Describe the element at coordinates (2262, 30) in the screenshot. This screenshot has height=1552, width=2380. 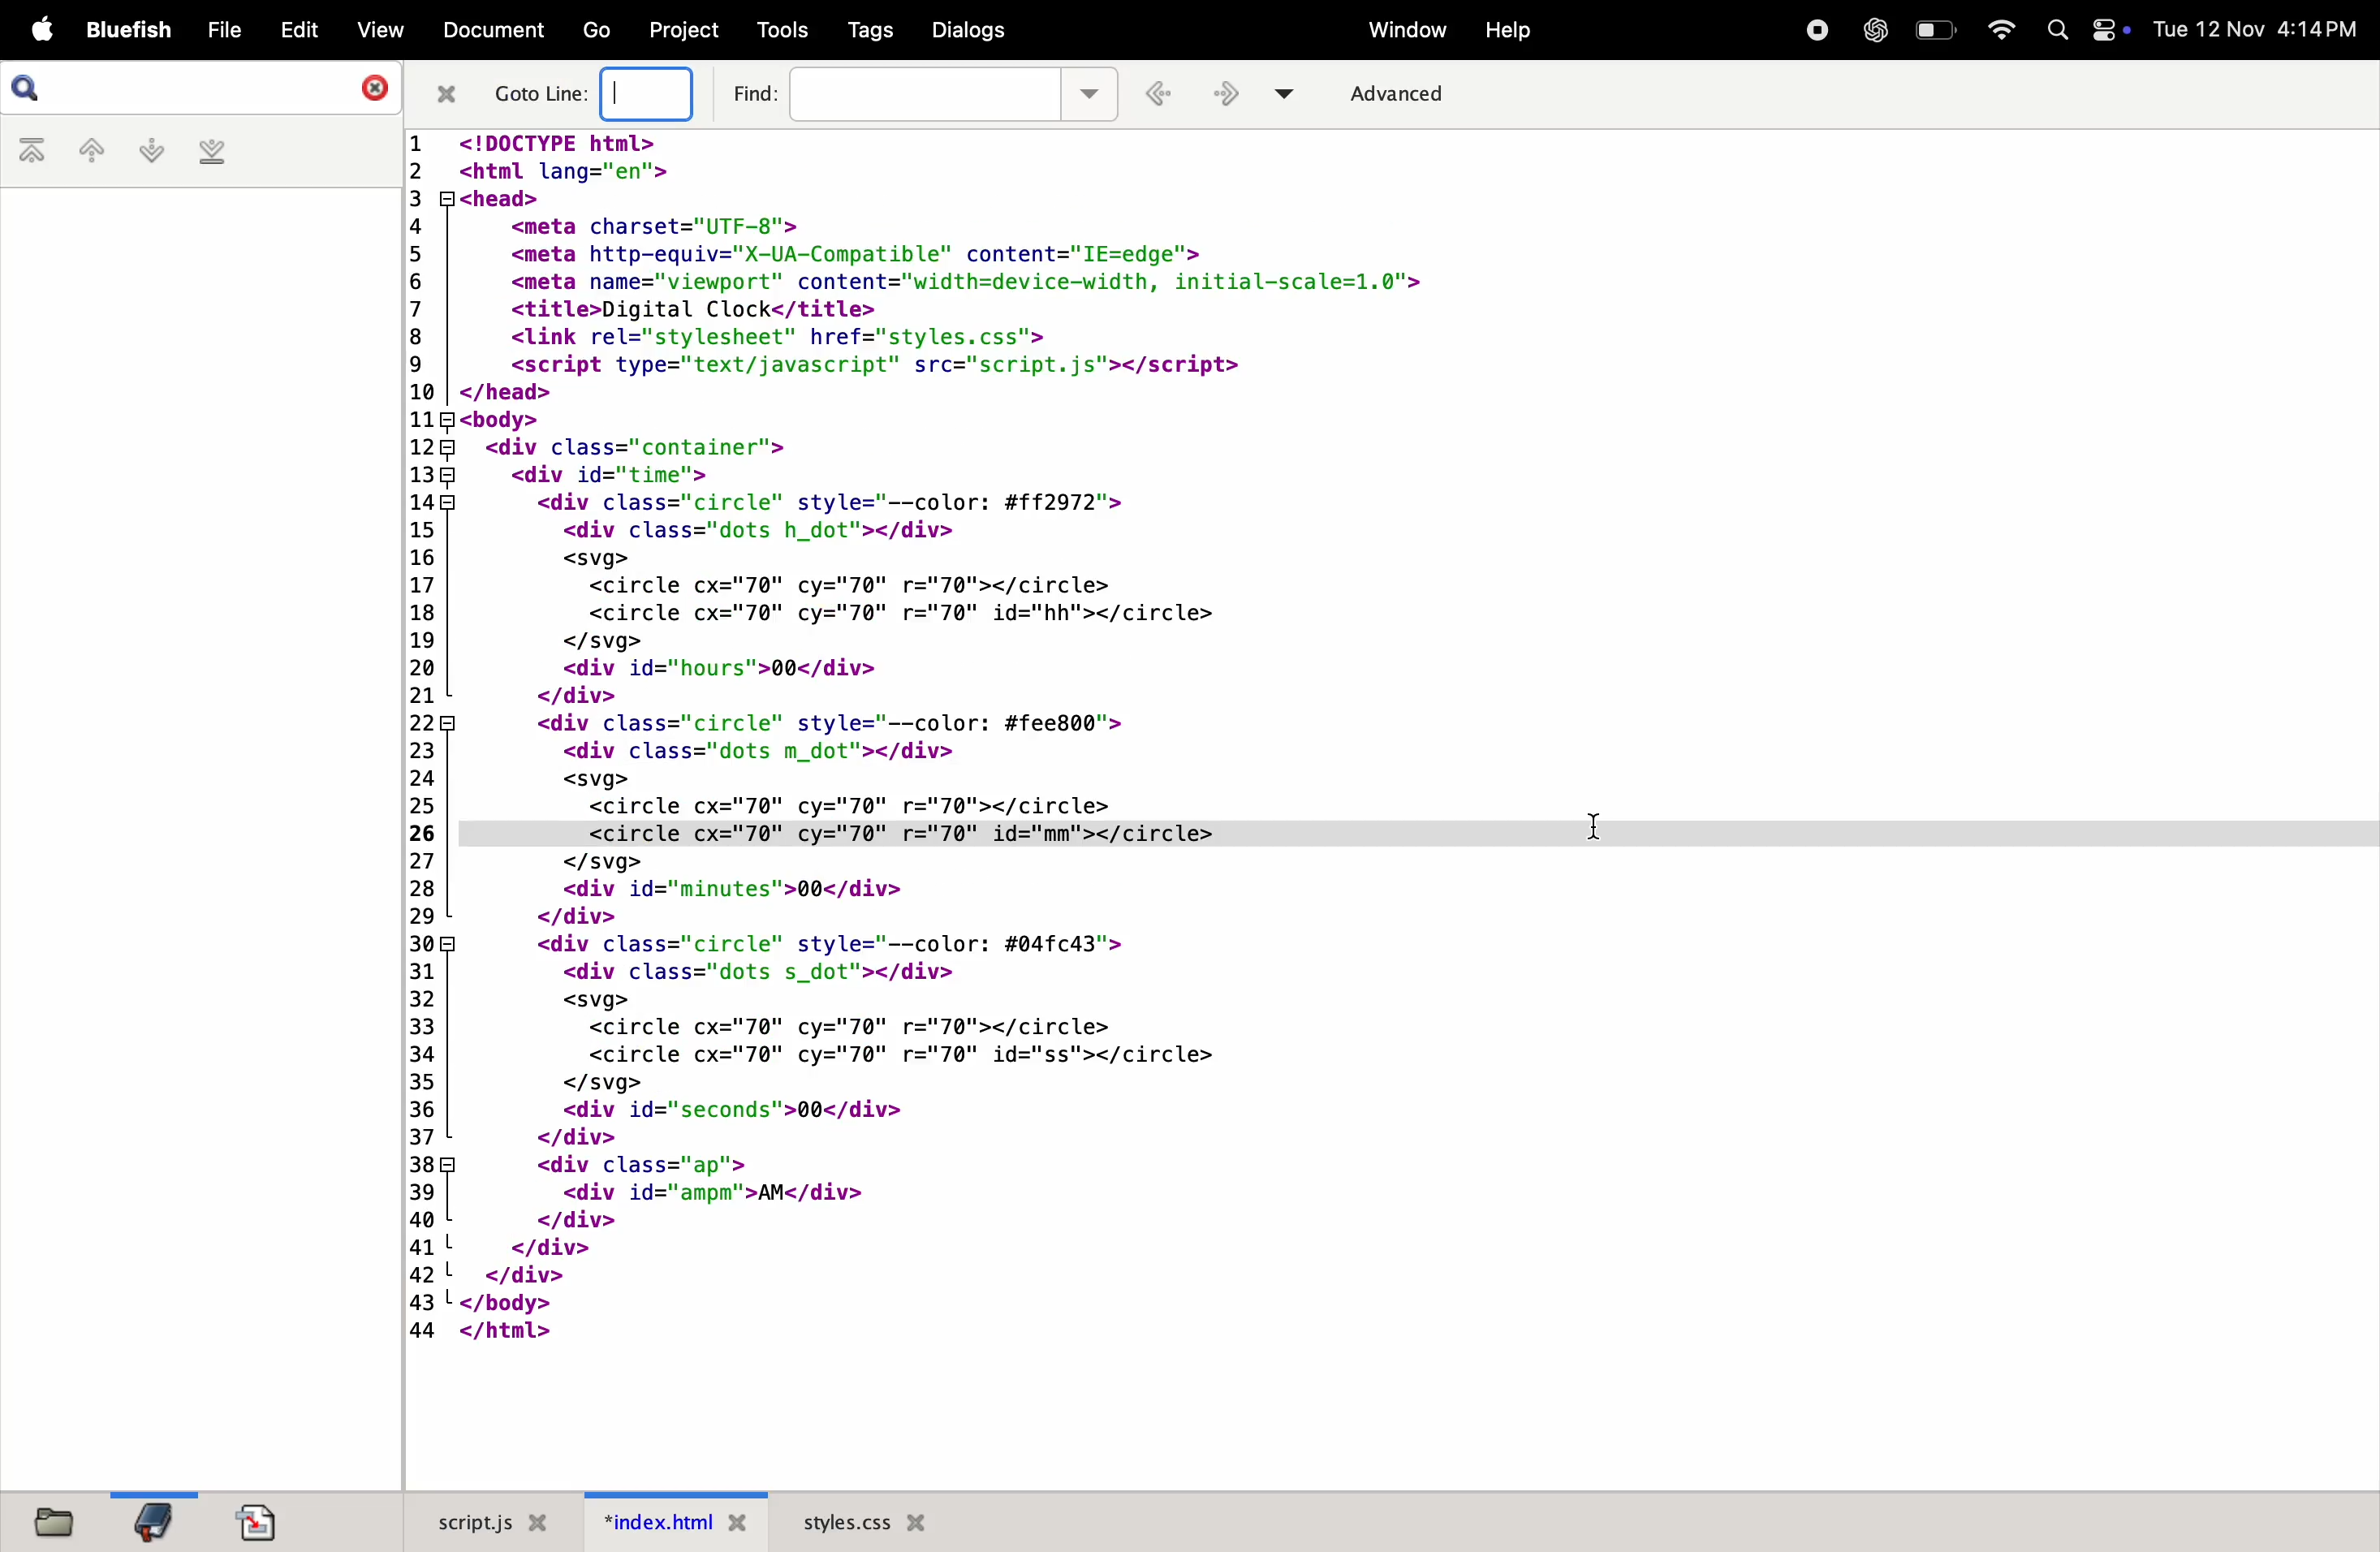
I see `date and time` at that location.